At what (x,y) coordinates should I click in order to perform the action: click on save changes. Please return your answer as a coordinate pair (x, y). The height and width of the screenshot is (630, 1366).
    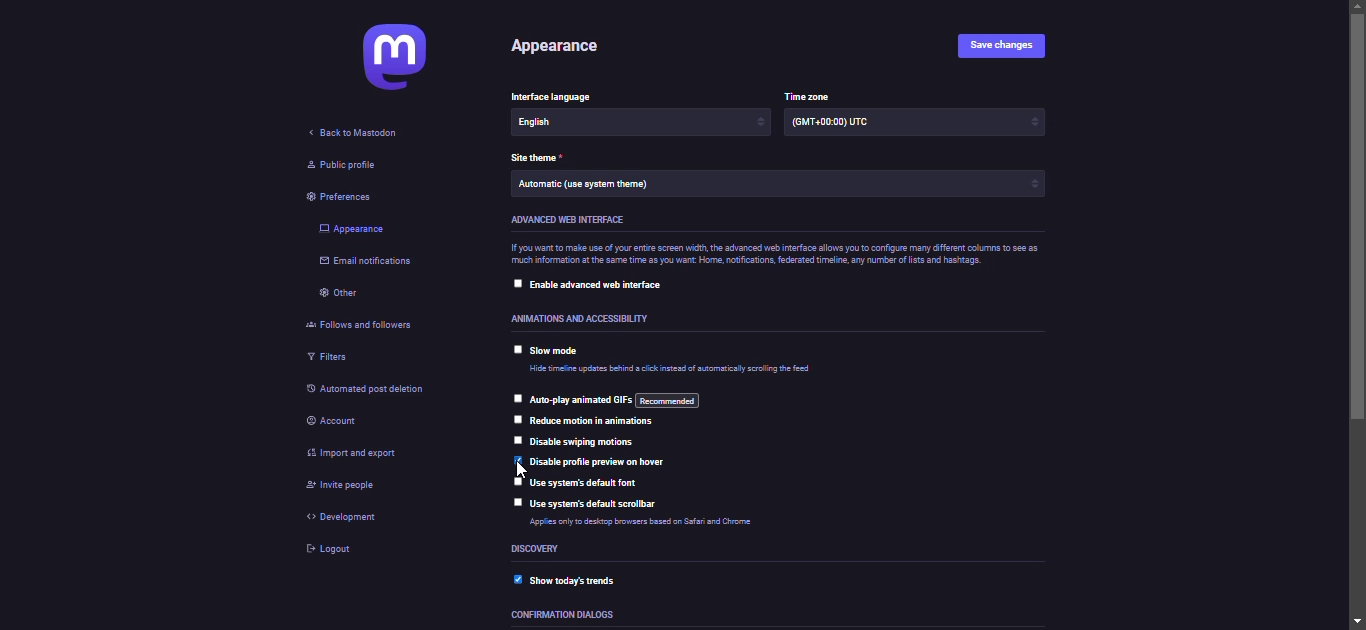
    Looking at the image, I should click on (997, 45).